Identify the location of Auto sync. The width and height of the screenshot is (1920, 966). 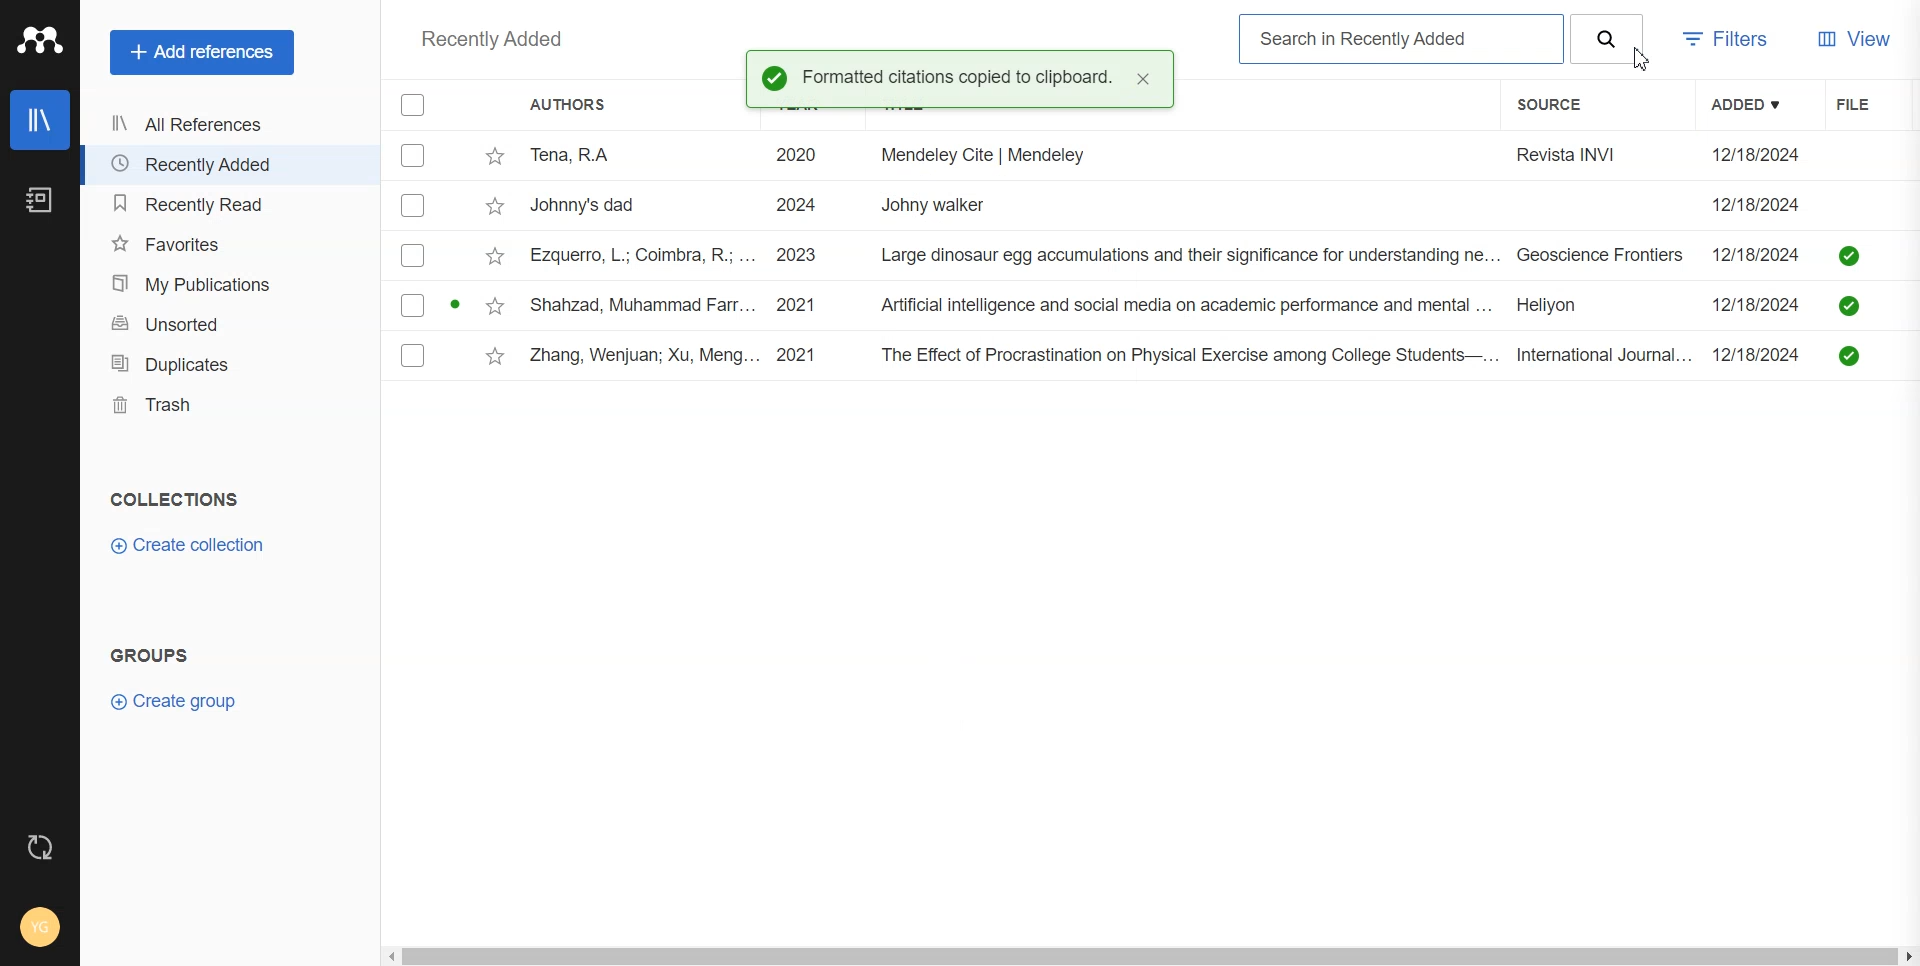
(41, 846).